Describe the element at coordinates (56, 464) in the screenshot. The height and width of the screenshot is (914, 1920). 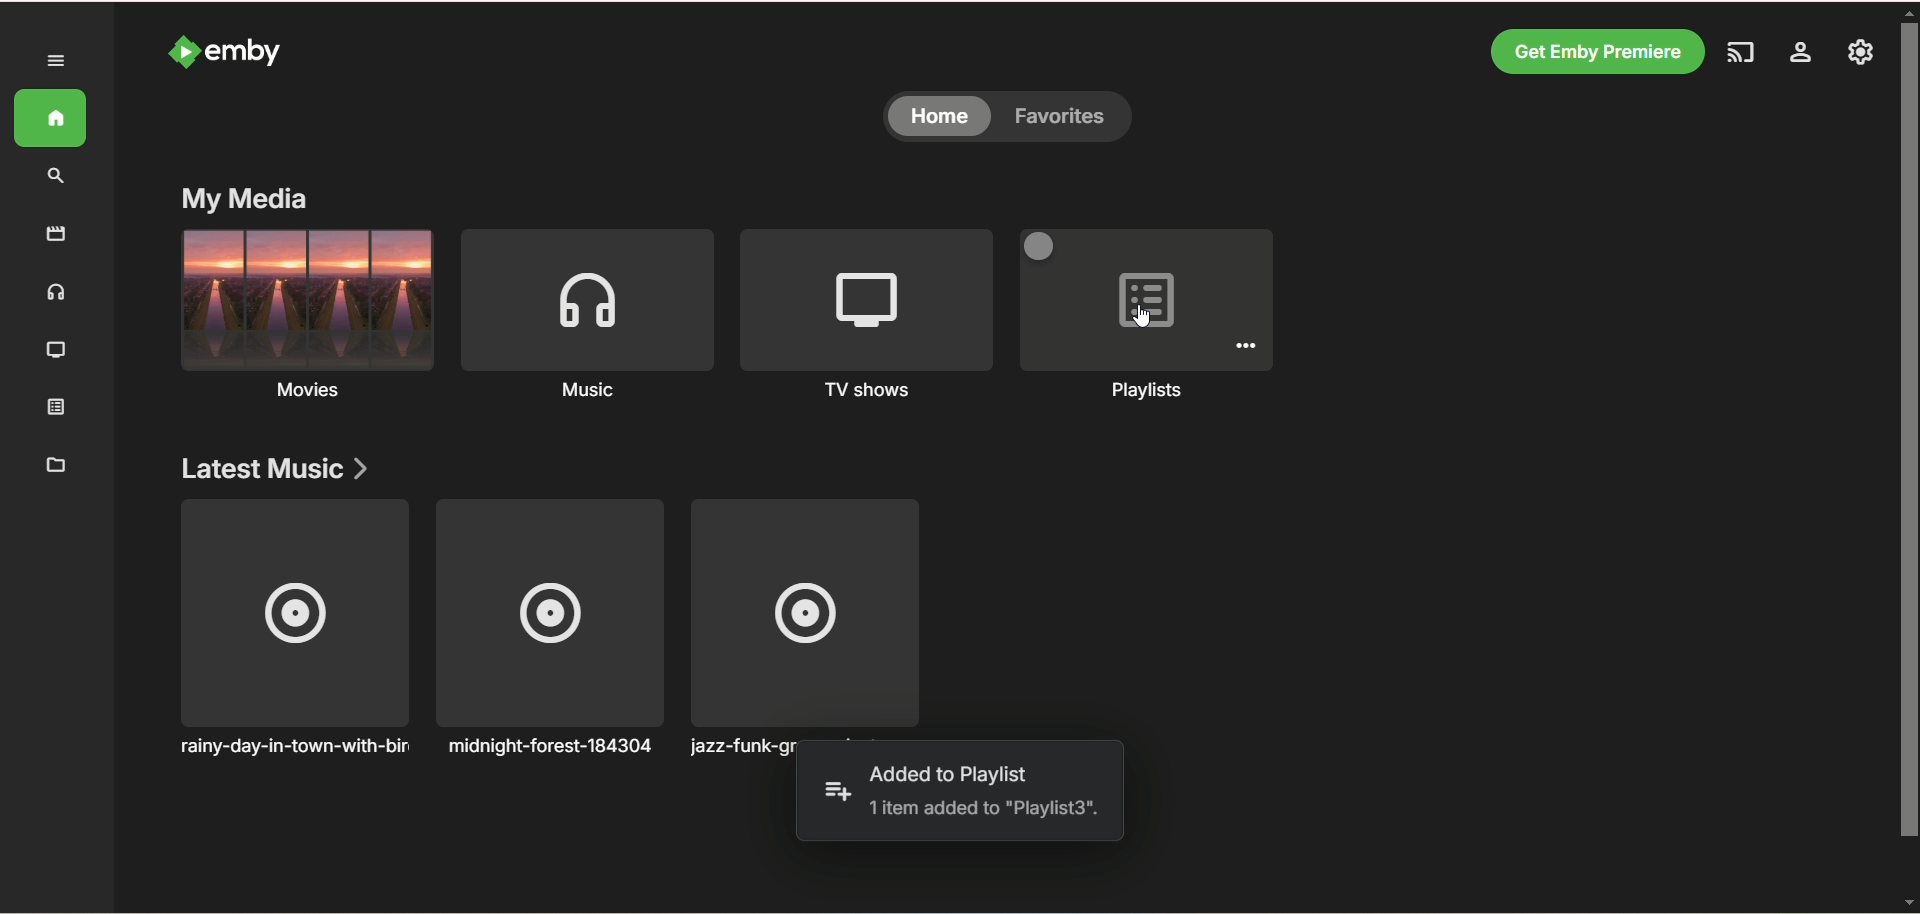
I see `manage metadata` at that location.